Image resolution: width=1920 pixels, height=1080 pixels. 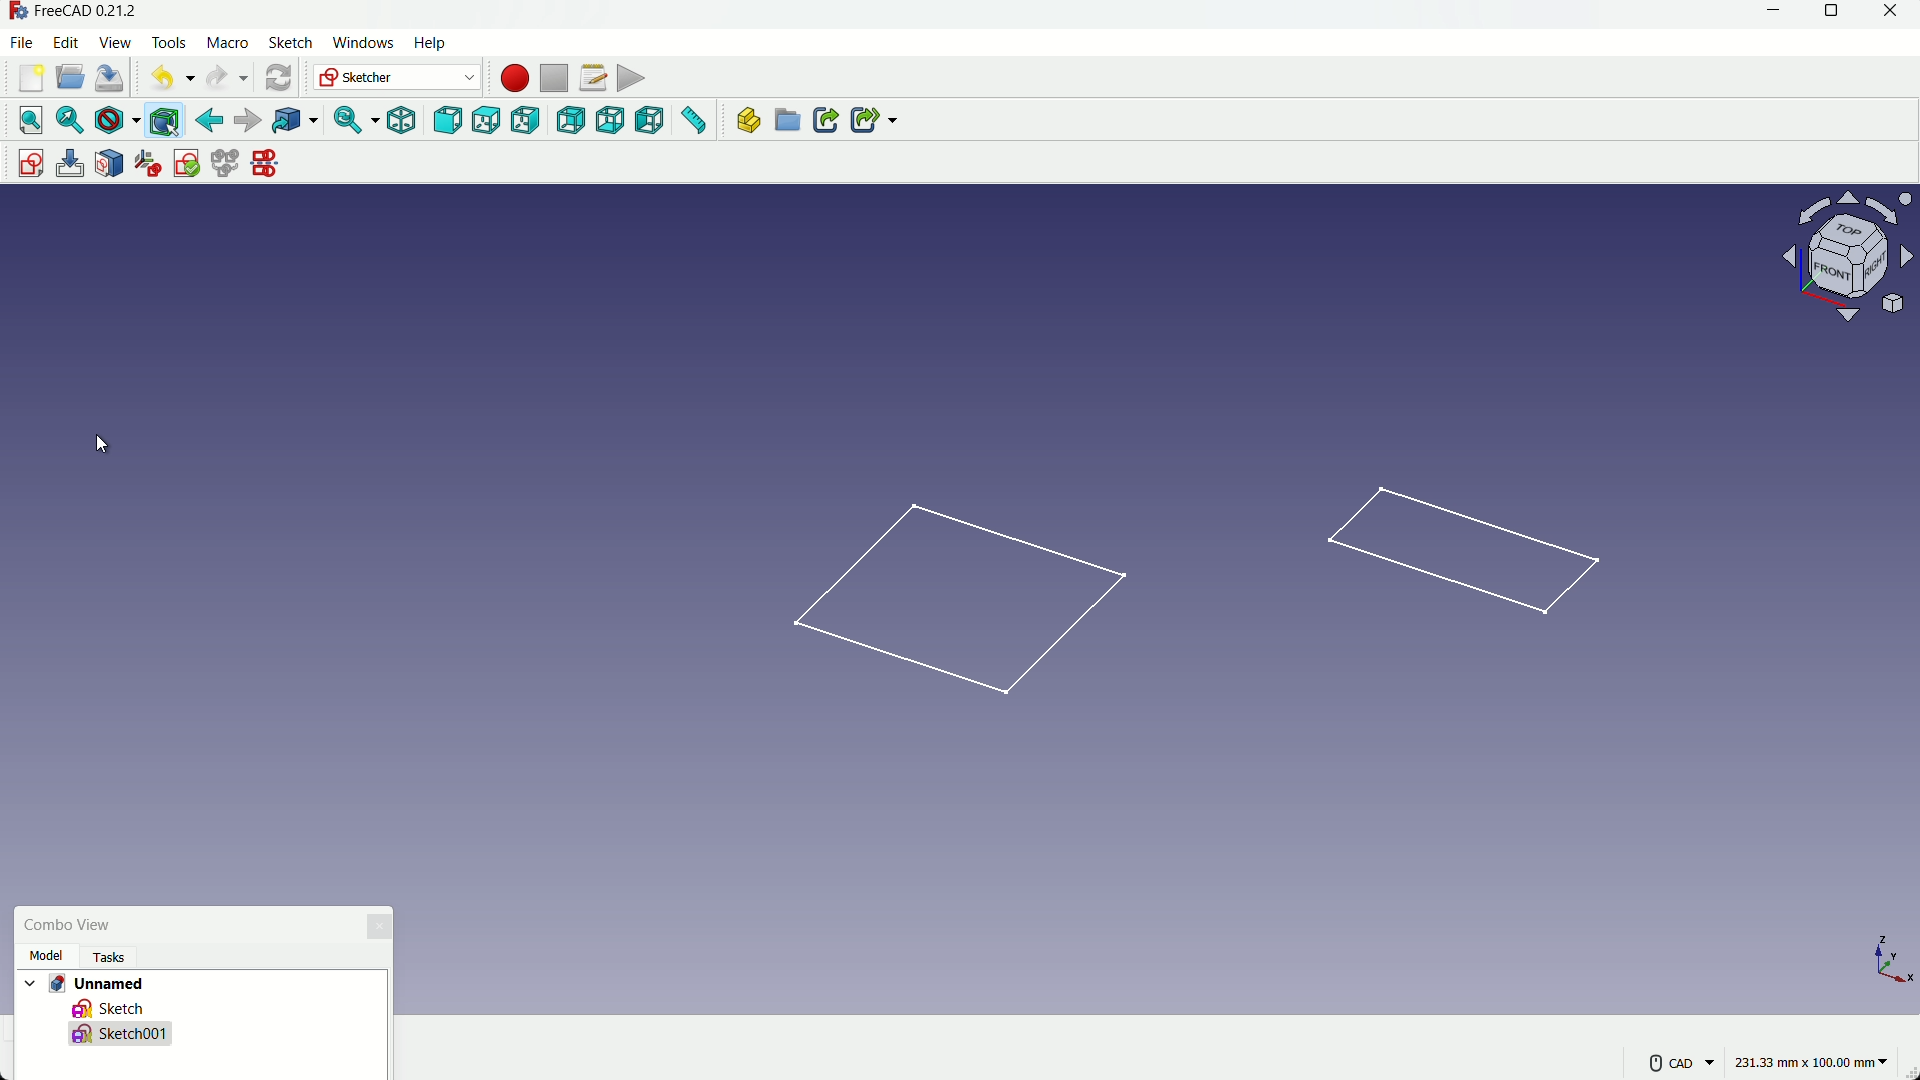 I want to click on open file, so click(x=67, y=79).